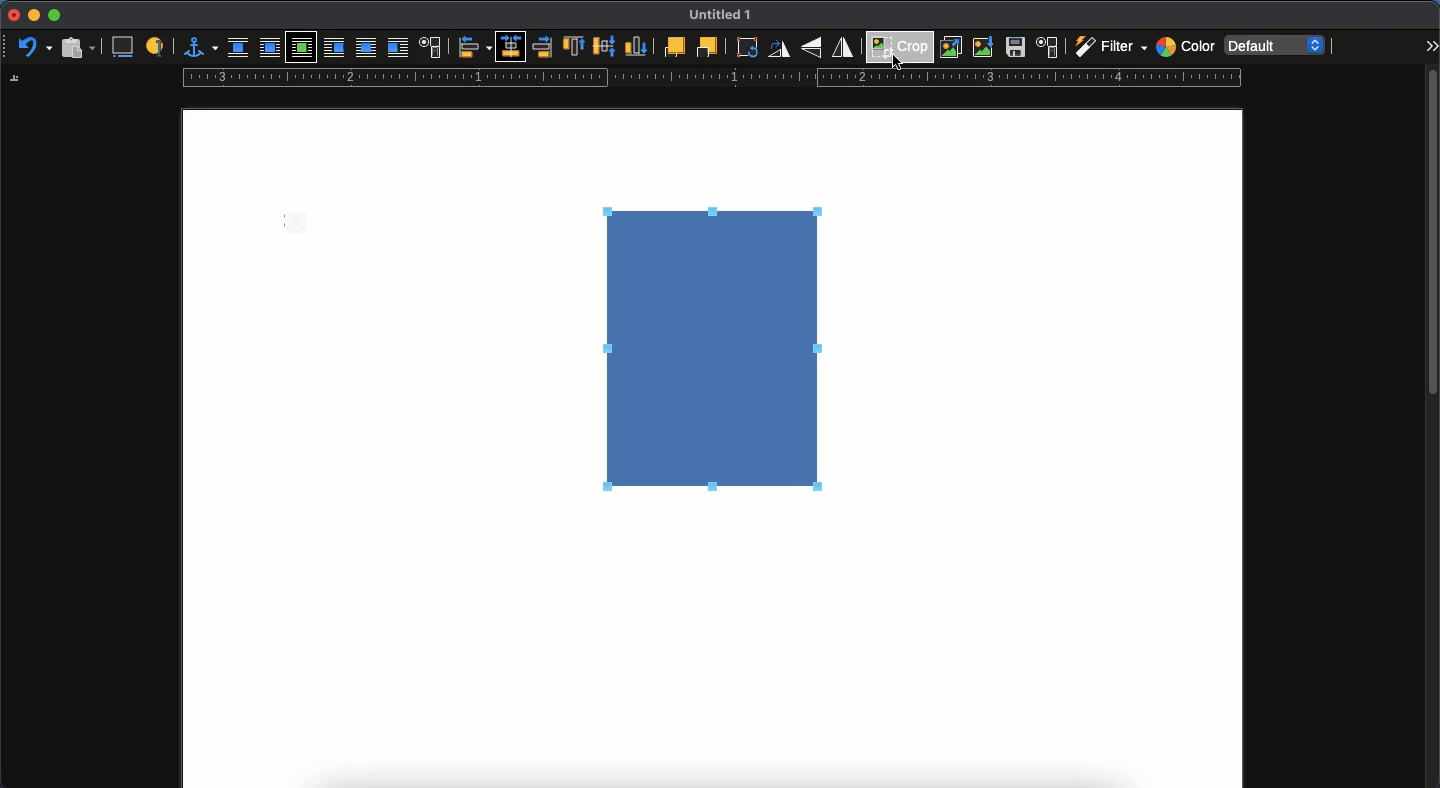 The image size is (1440, 788). What do you see at coordinates (512, 47) in the screenshot?
I see `centered` at bounding box center [512, 47].